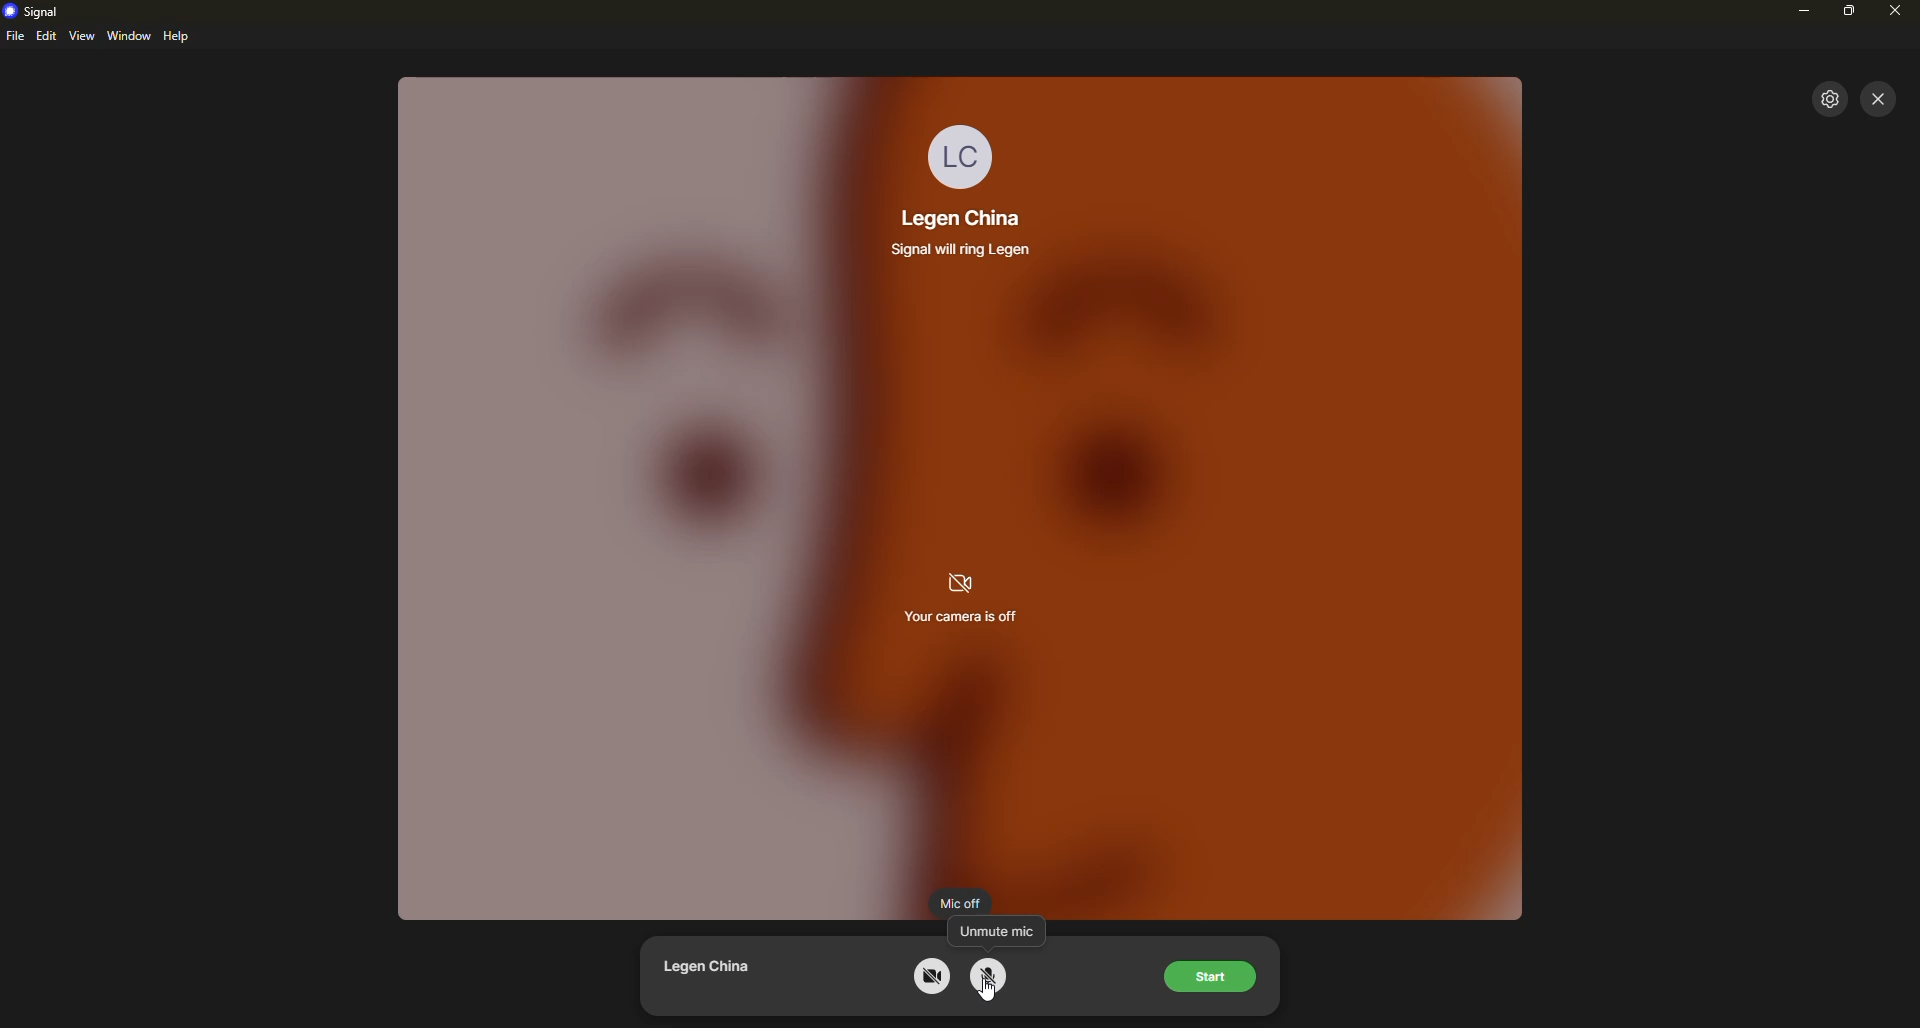 The height and width of the screenshot is (1028, 1920). What do you see at coordinates (1806, 12) in the screenshot?
I see `minimize` at bounding box center [1806, 12].